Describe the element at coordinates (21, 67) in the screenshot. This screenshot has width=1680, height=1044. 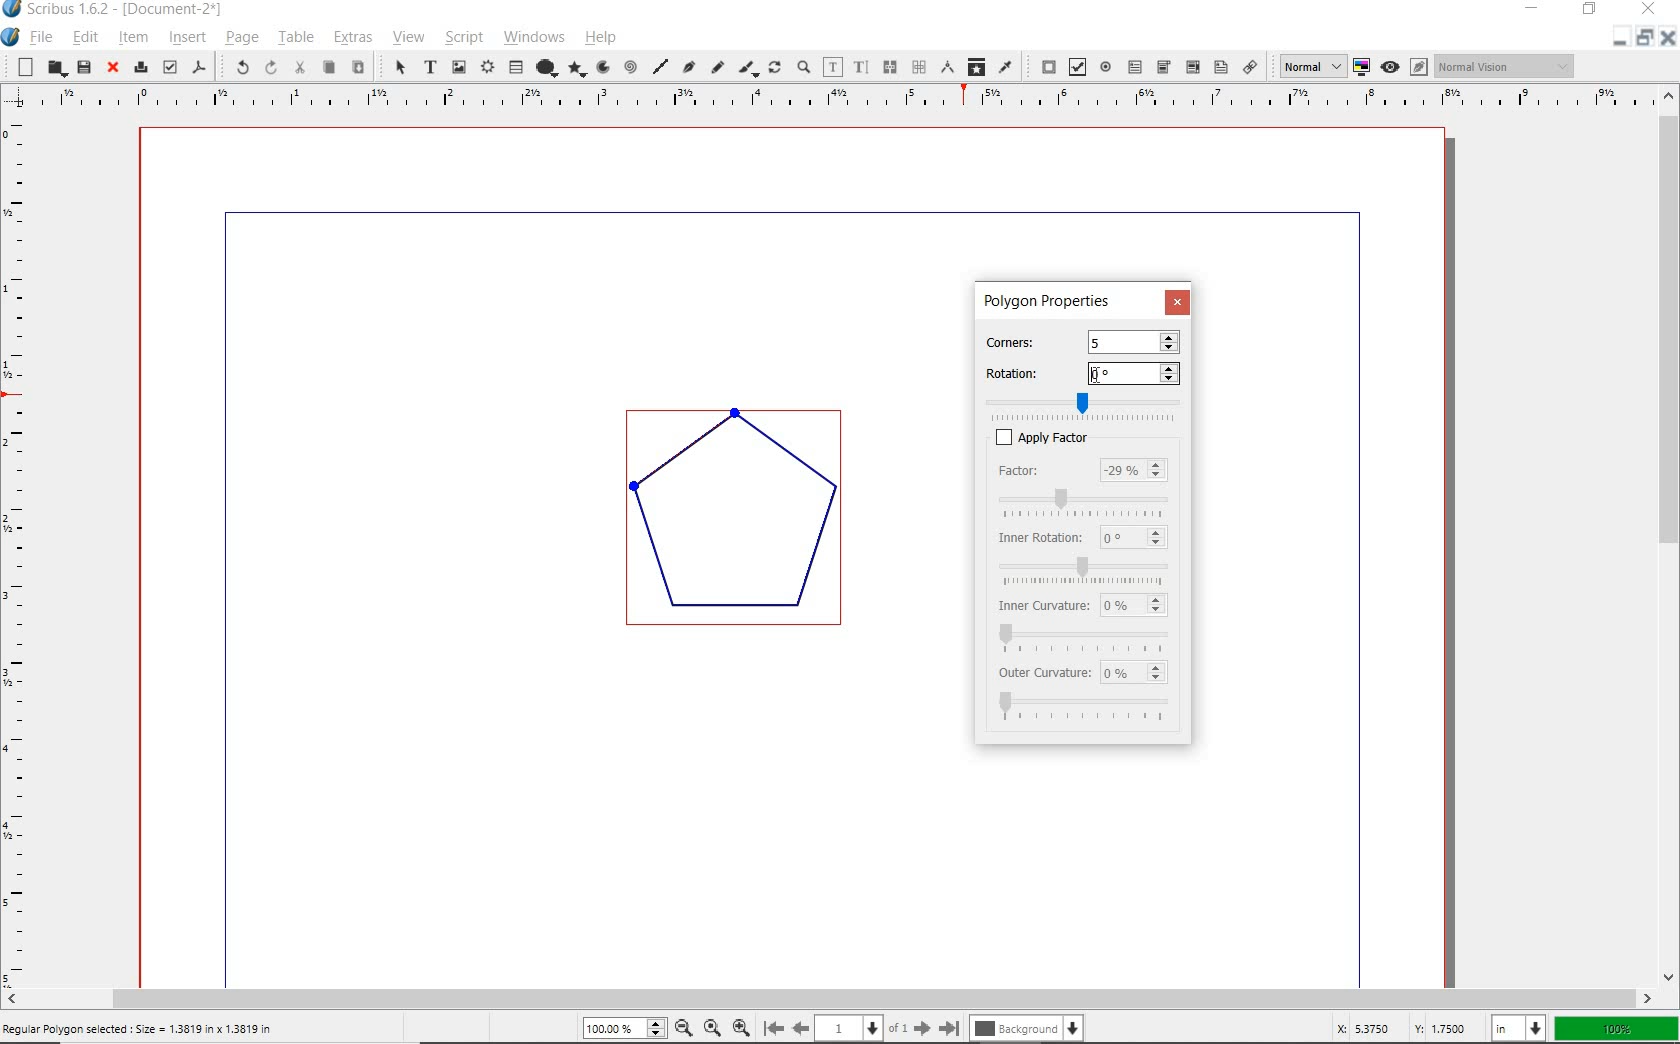
I see `new` at that location.